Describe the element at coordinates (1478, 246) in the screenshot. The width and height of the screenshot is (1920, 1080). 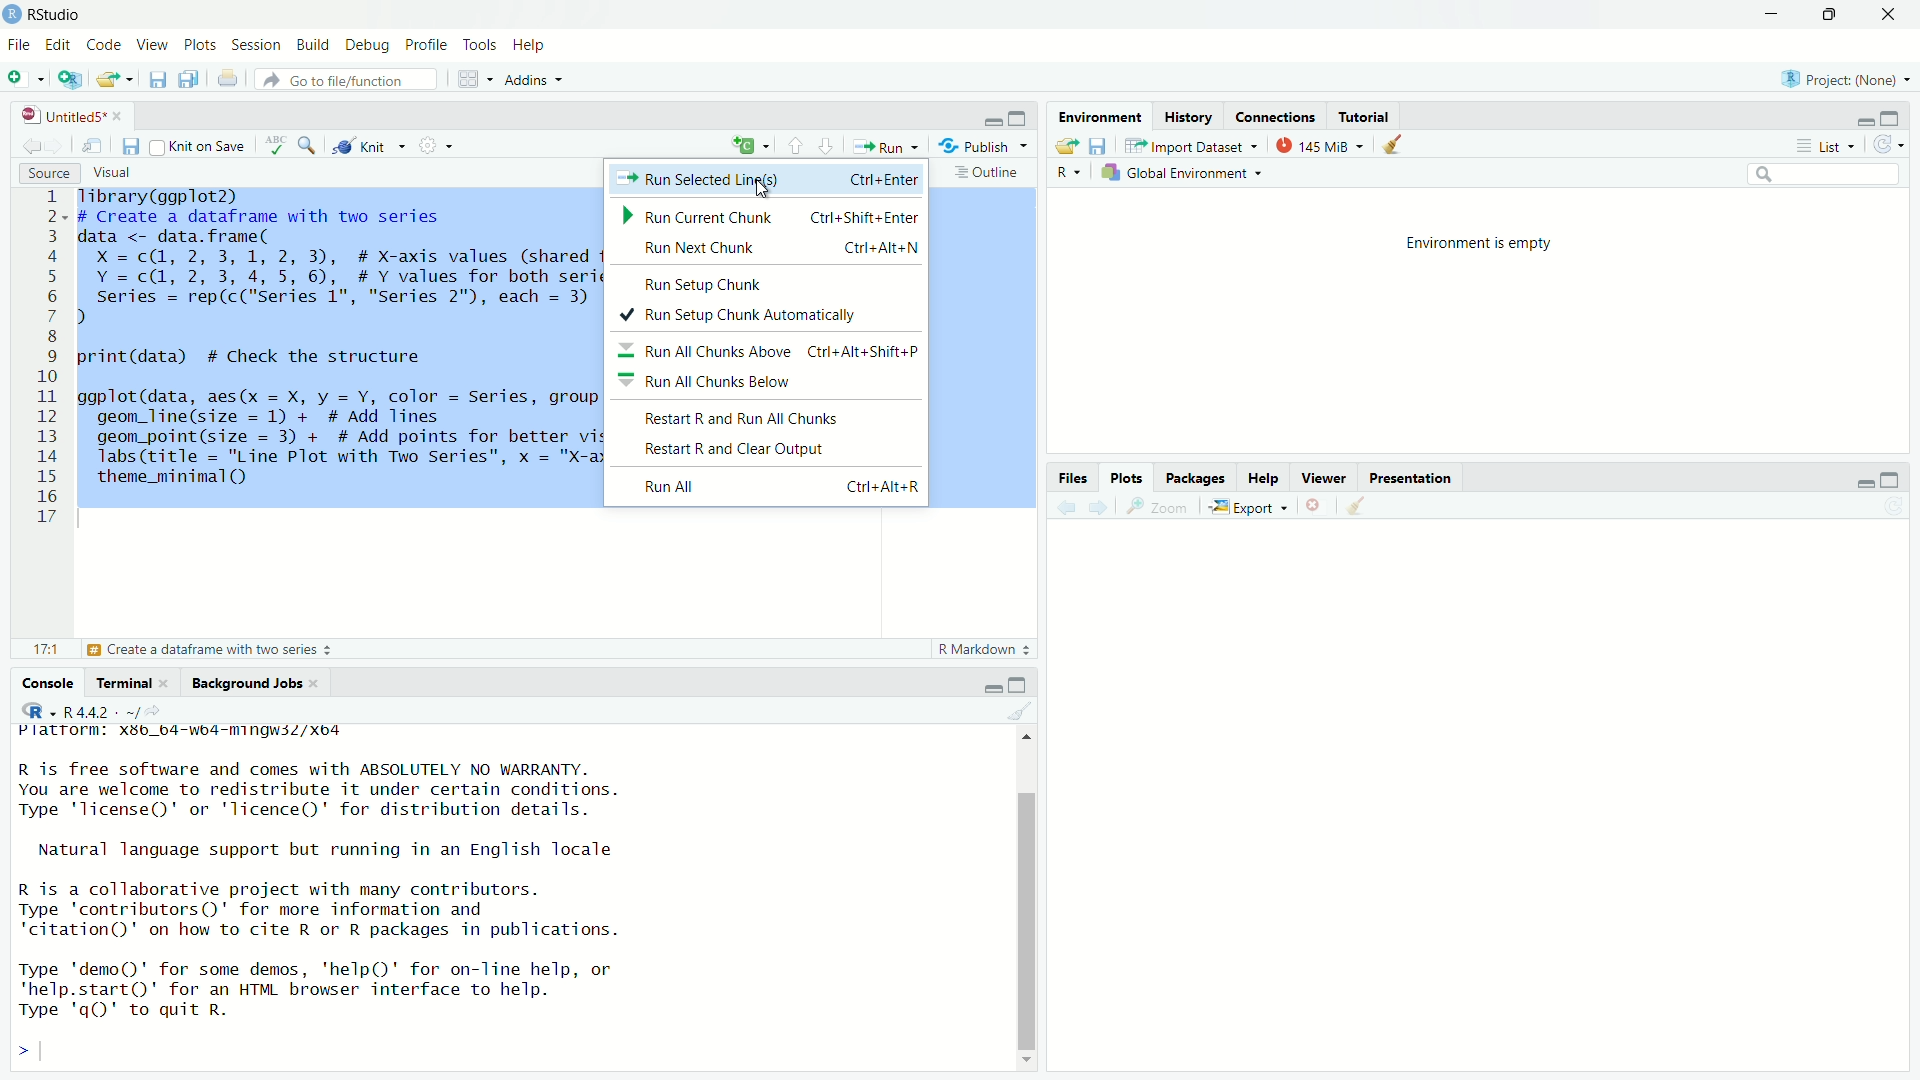
I see `Enviornment is empty` at that location.